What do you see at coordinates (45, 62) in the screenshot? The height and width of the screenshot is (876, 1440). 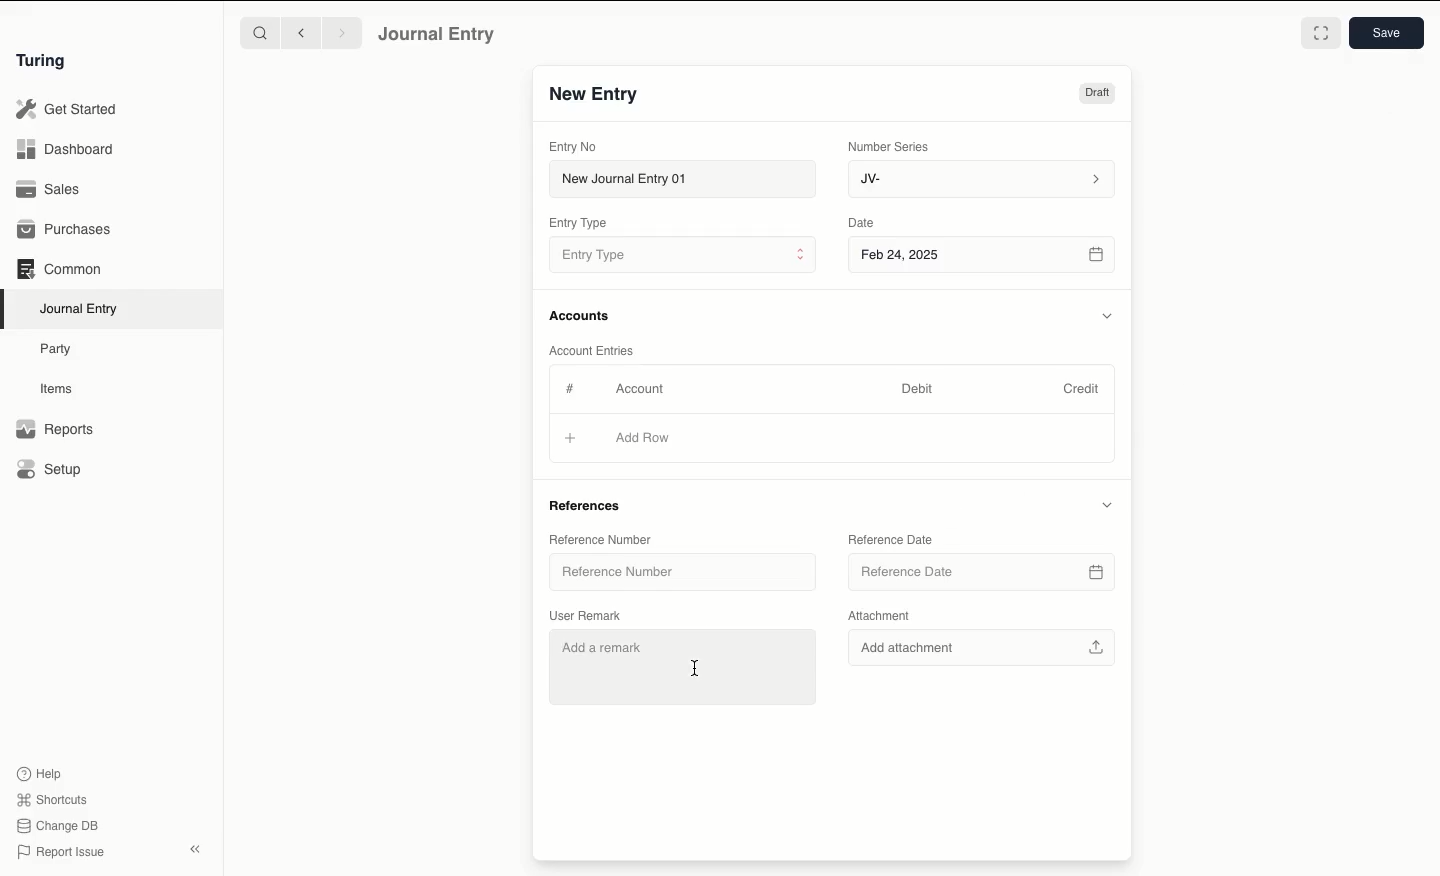 I see `Turing` at bounding box center [45, 62].